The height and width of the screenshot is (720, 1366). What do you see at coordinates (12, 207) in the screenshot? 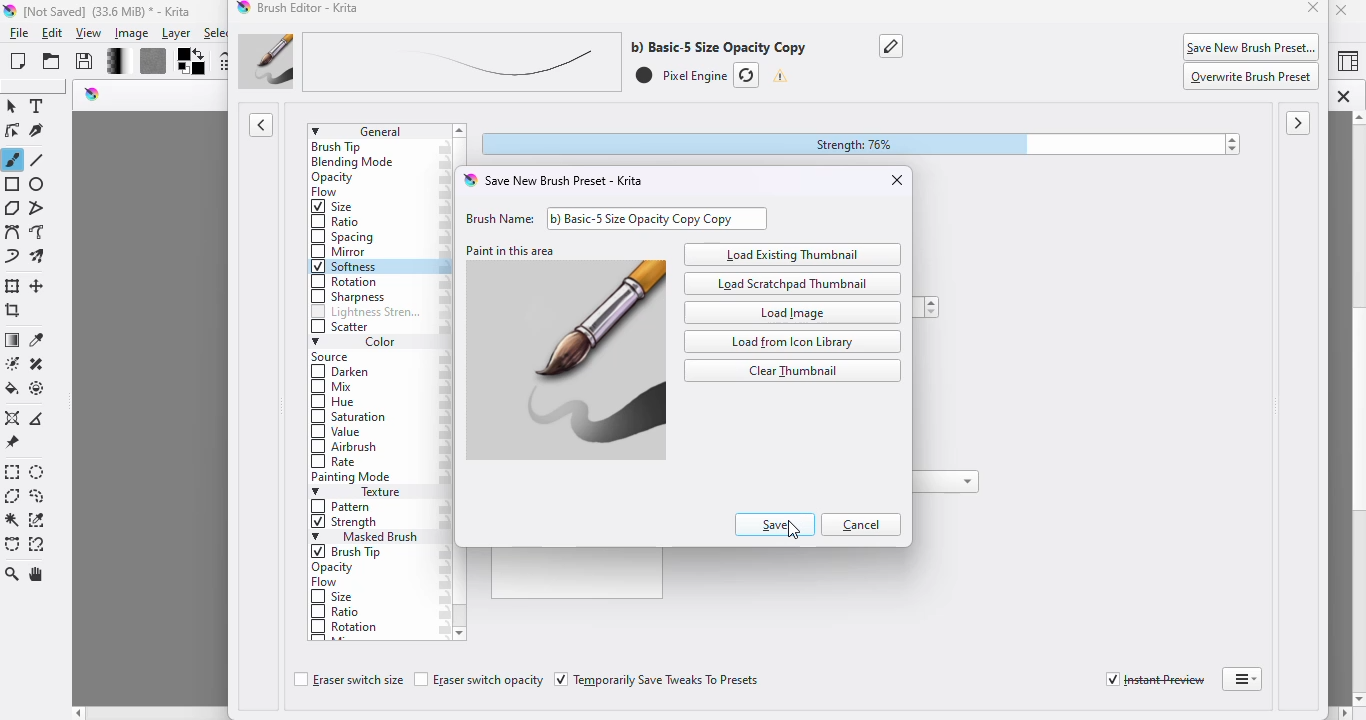
I see `polygon tool` at bounding box center [12, 207].